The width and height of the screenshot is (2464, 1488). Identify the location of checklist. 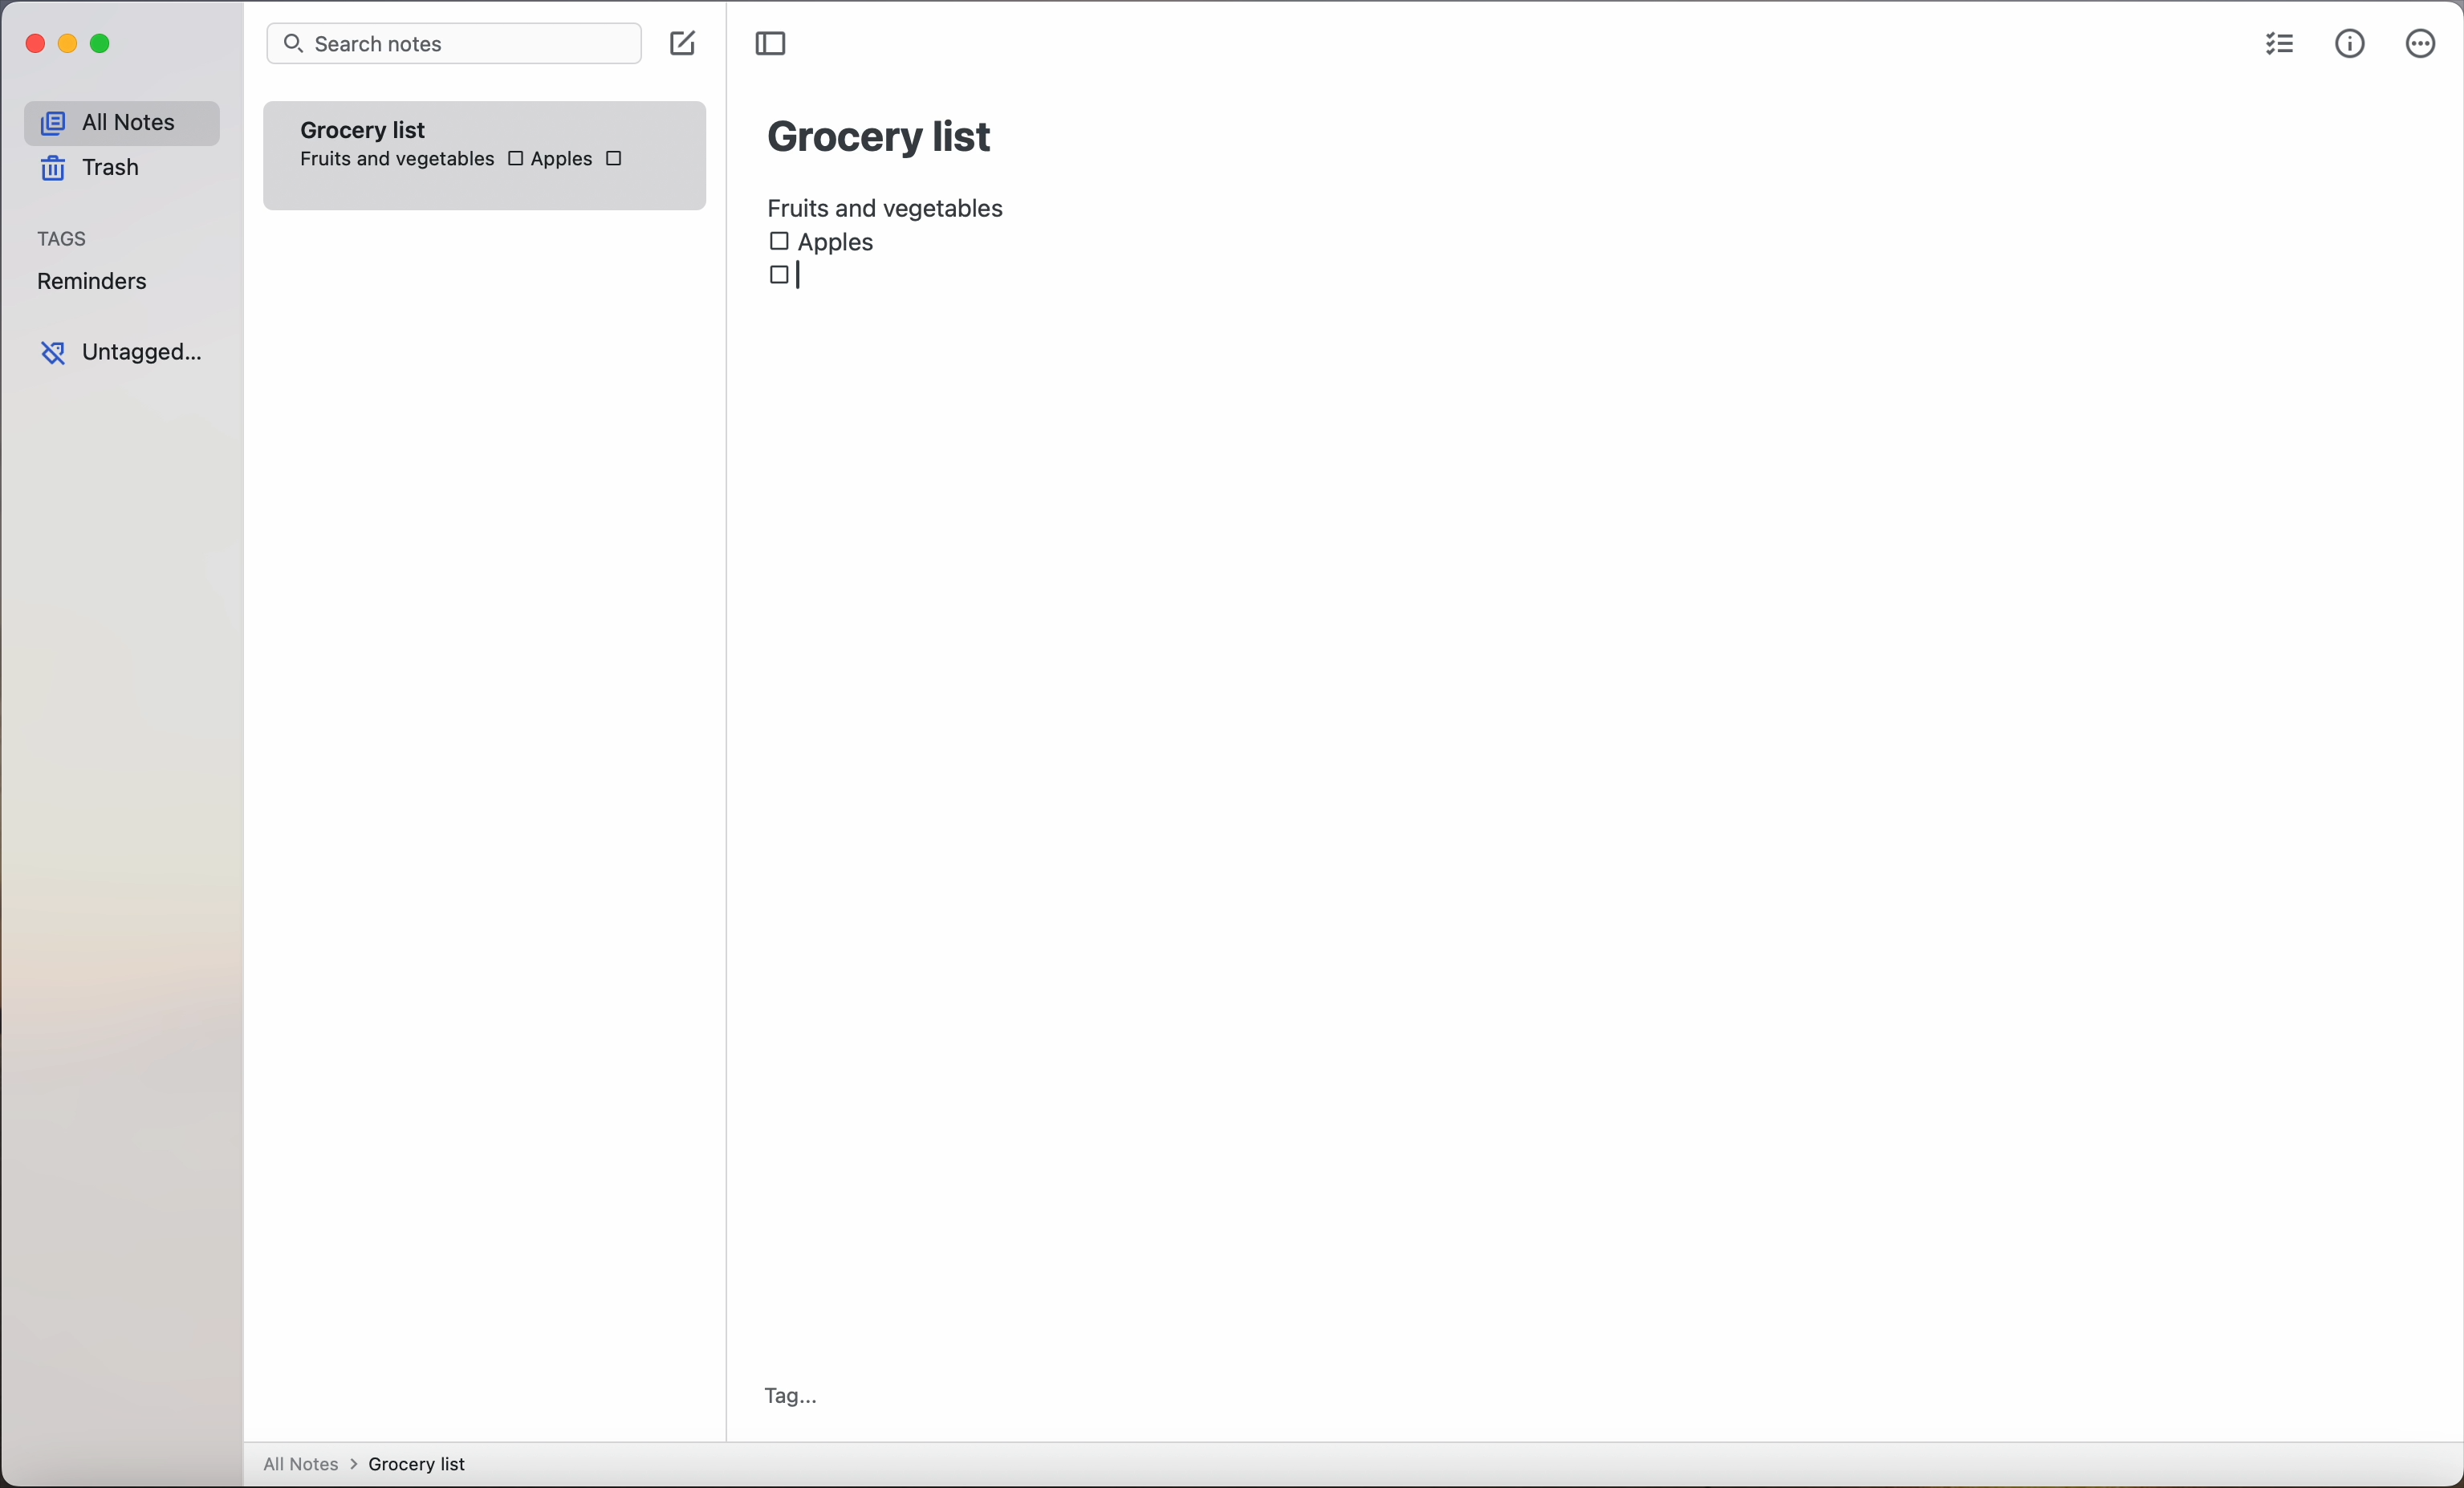
(2276, 47).